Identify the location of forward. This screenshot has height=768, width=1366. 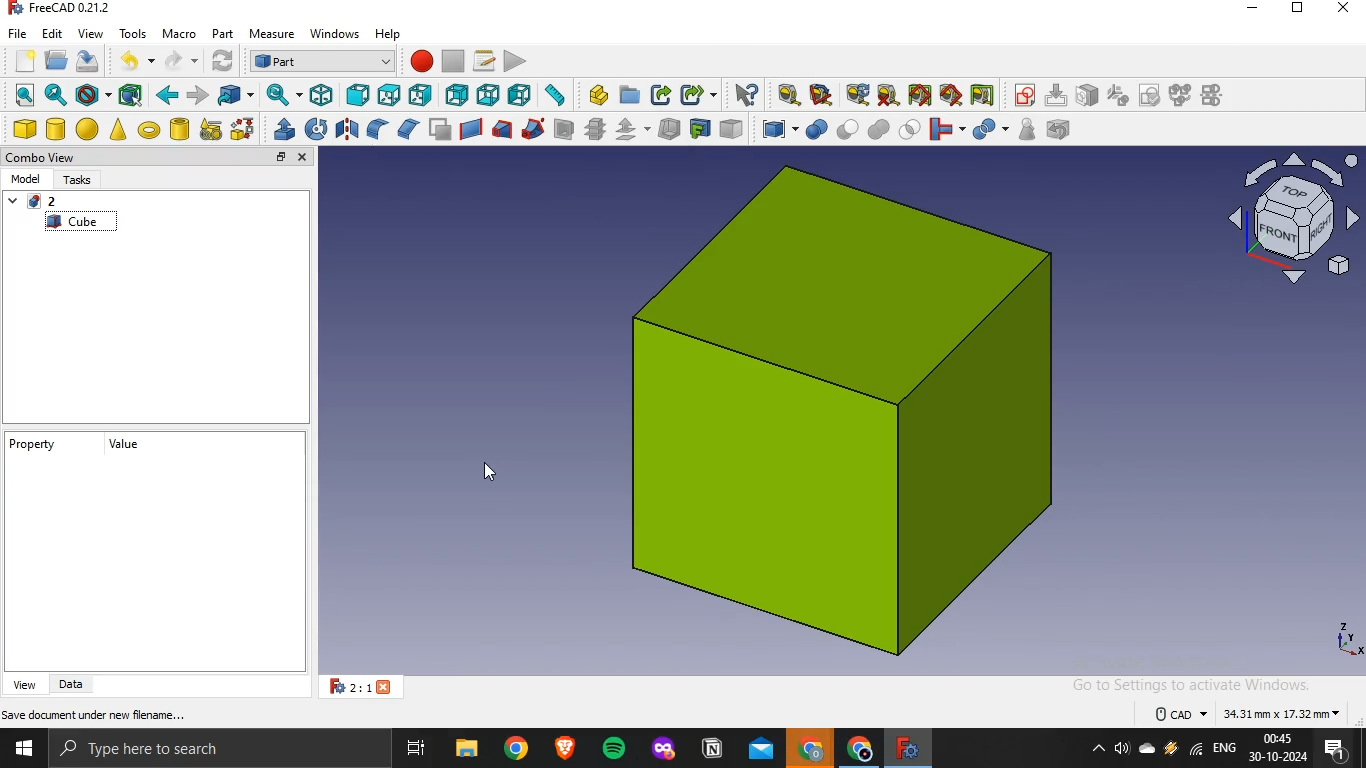
(199, 93).